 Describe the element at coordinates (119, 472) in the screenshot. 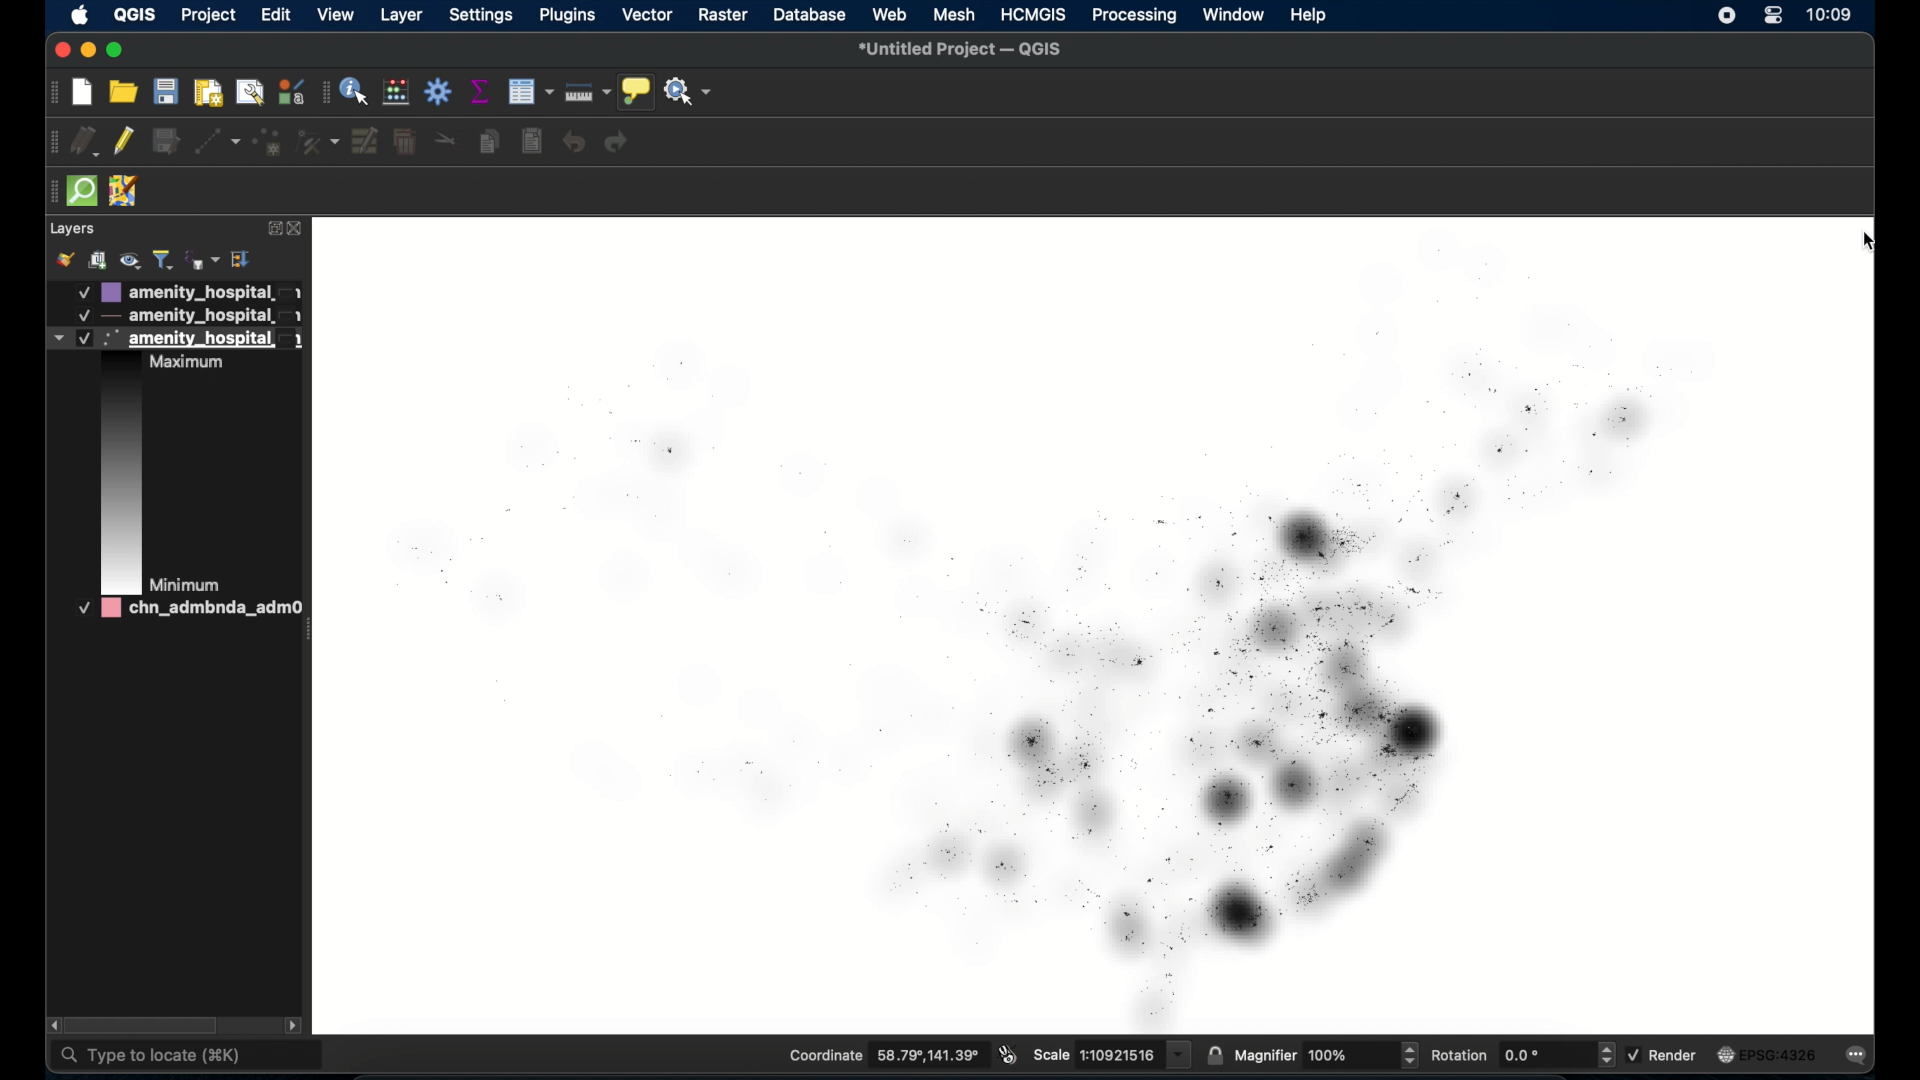

I see `color scheme` at that location.